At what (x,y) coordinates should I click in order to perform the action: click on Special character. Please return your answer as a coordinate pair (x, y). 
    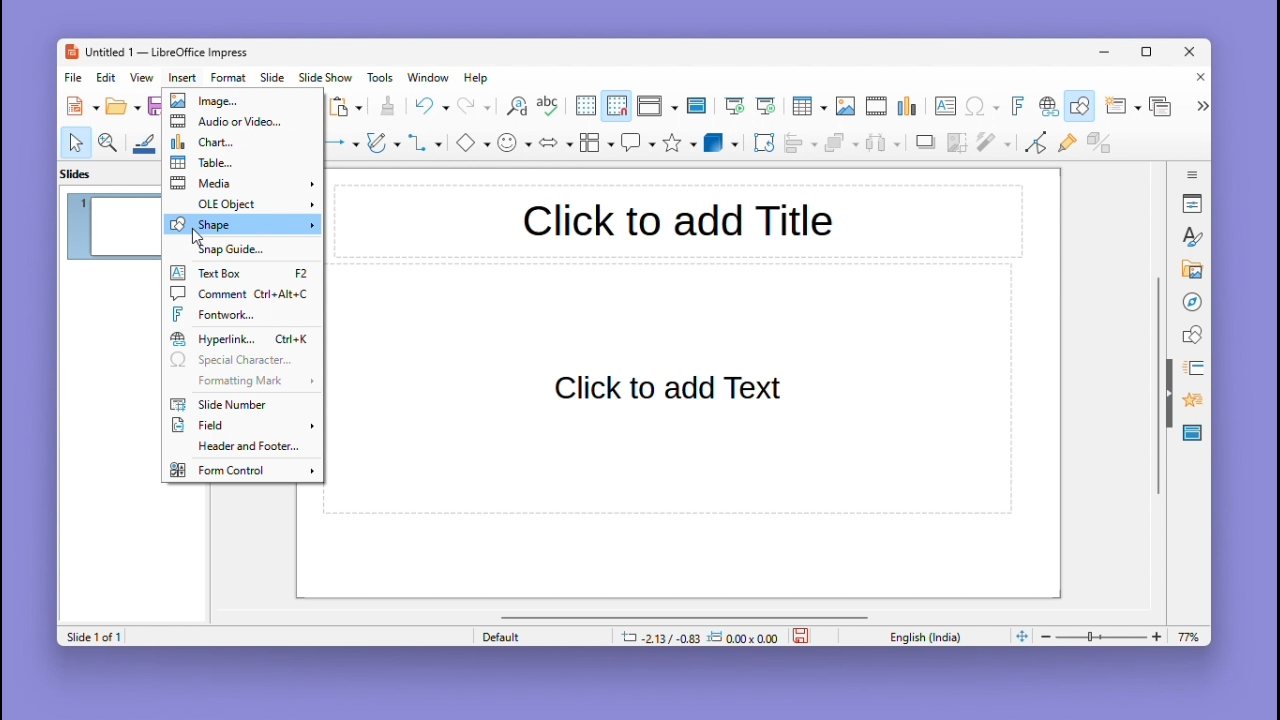
    Looking at the image, I should click on (983, 108).